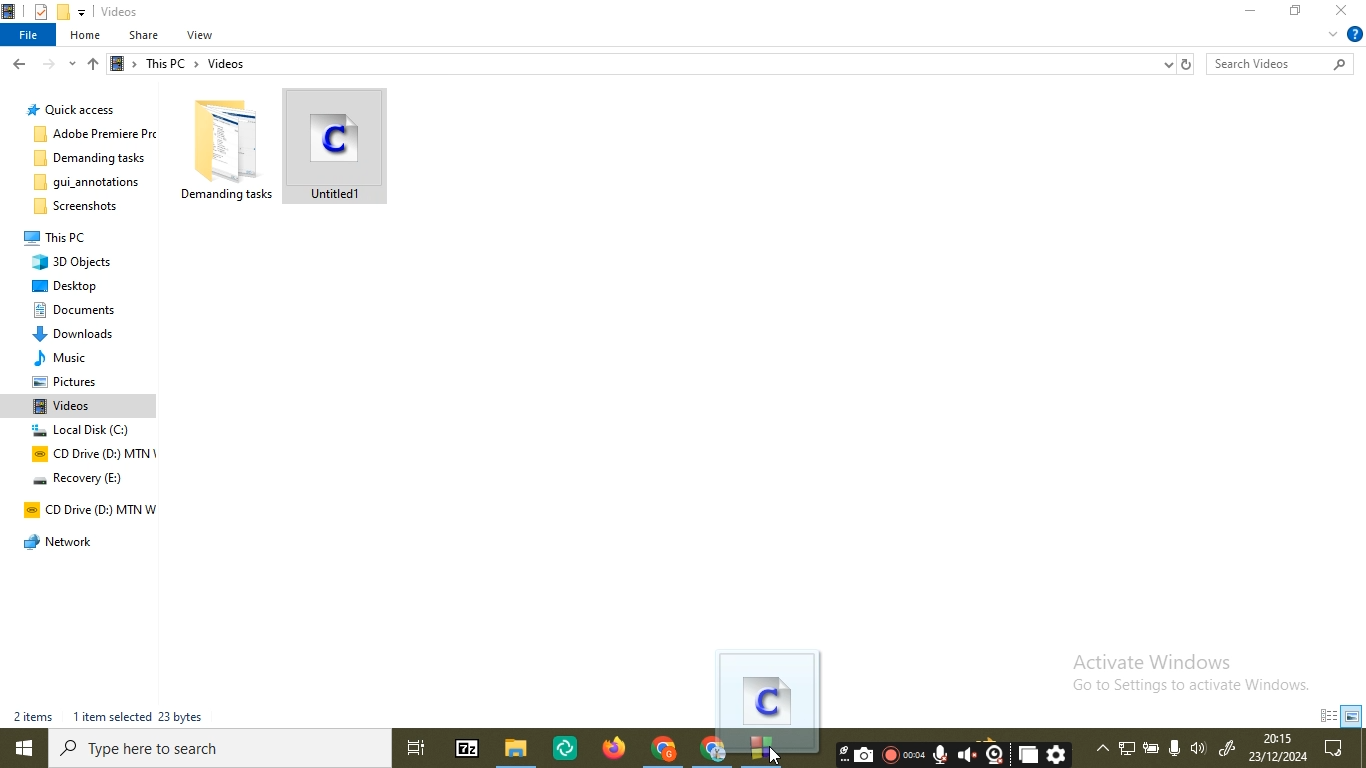  Describe the element at coordinates (769, 703) in the screenshot. I see `dragged file` at that location.